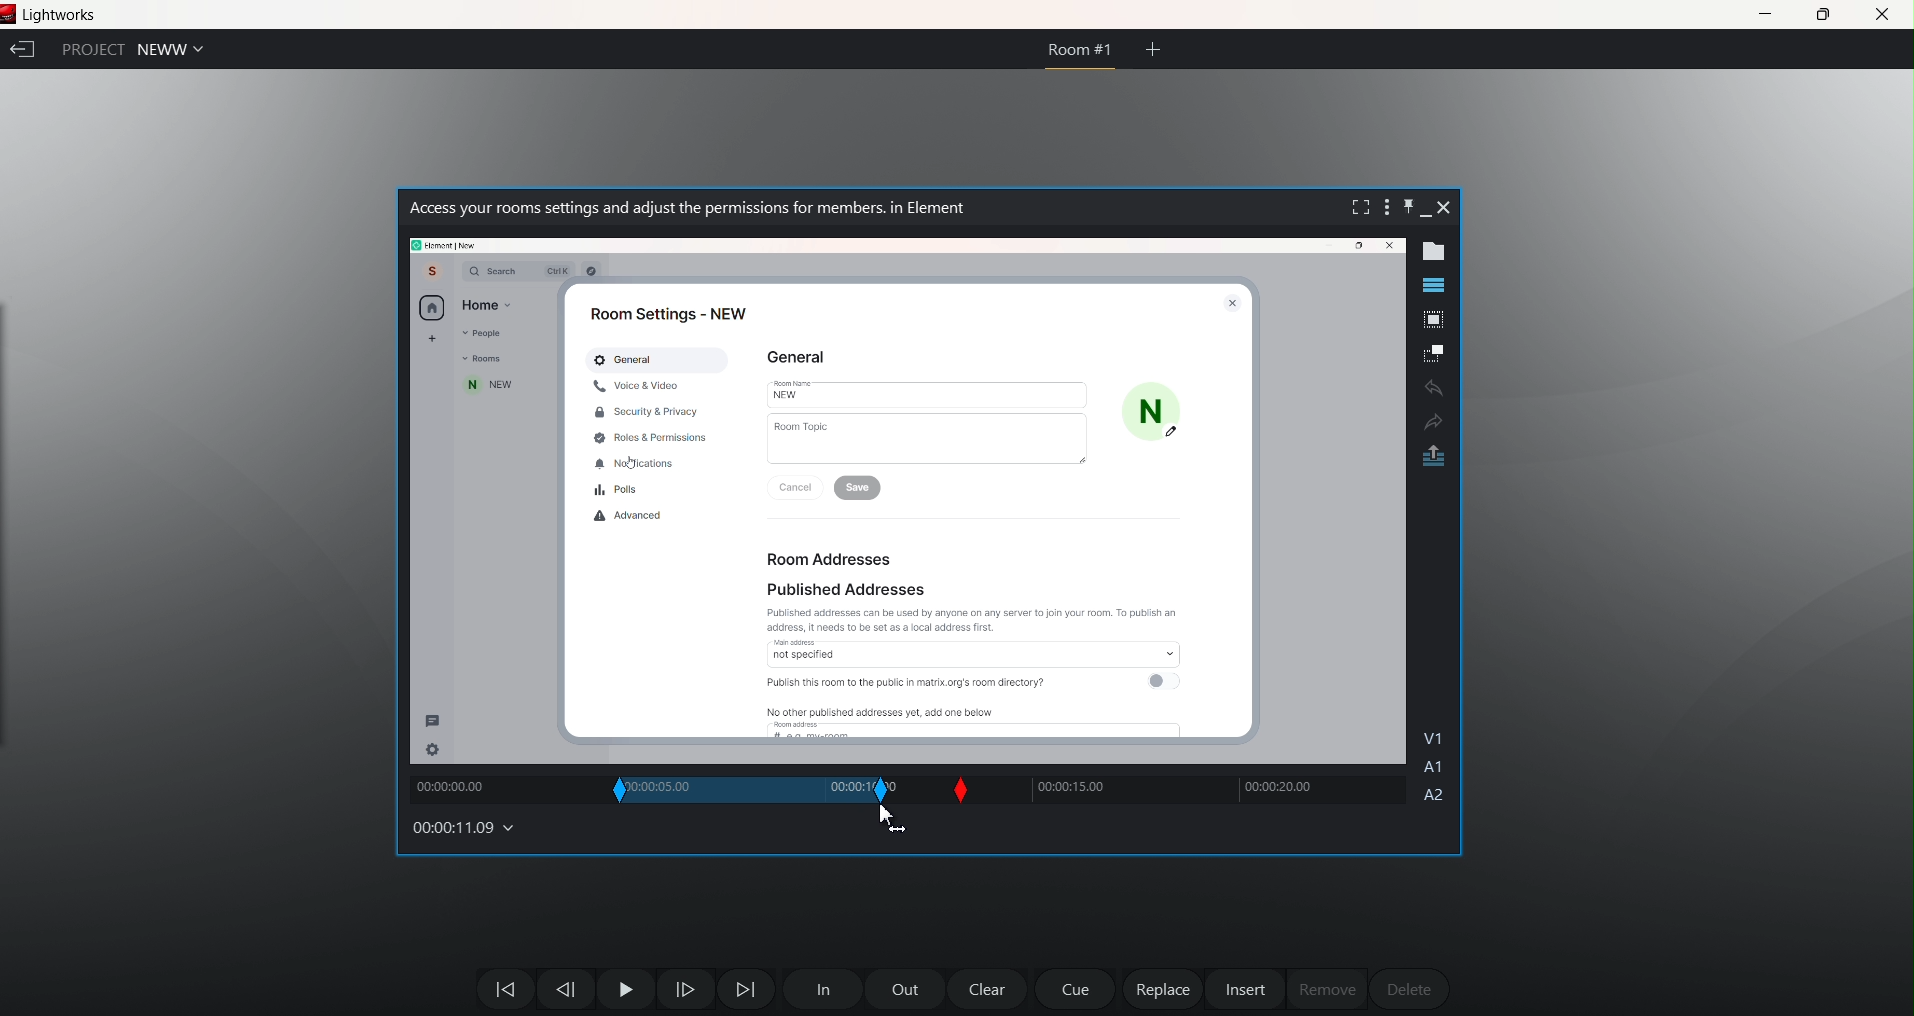 The width and height of the screenshot is (1914, 1016). What do you see at coordinates (618, 488) in the screenshot?
I see `Polls` at bounding box center [618, 488].